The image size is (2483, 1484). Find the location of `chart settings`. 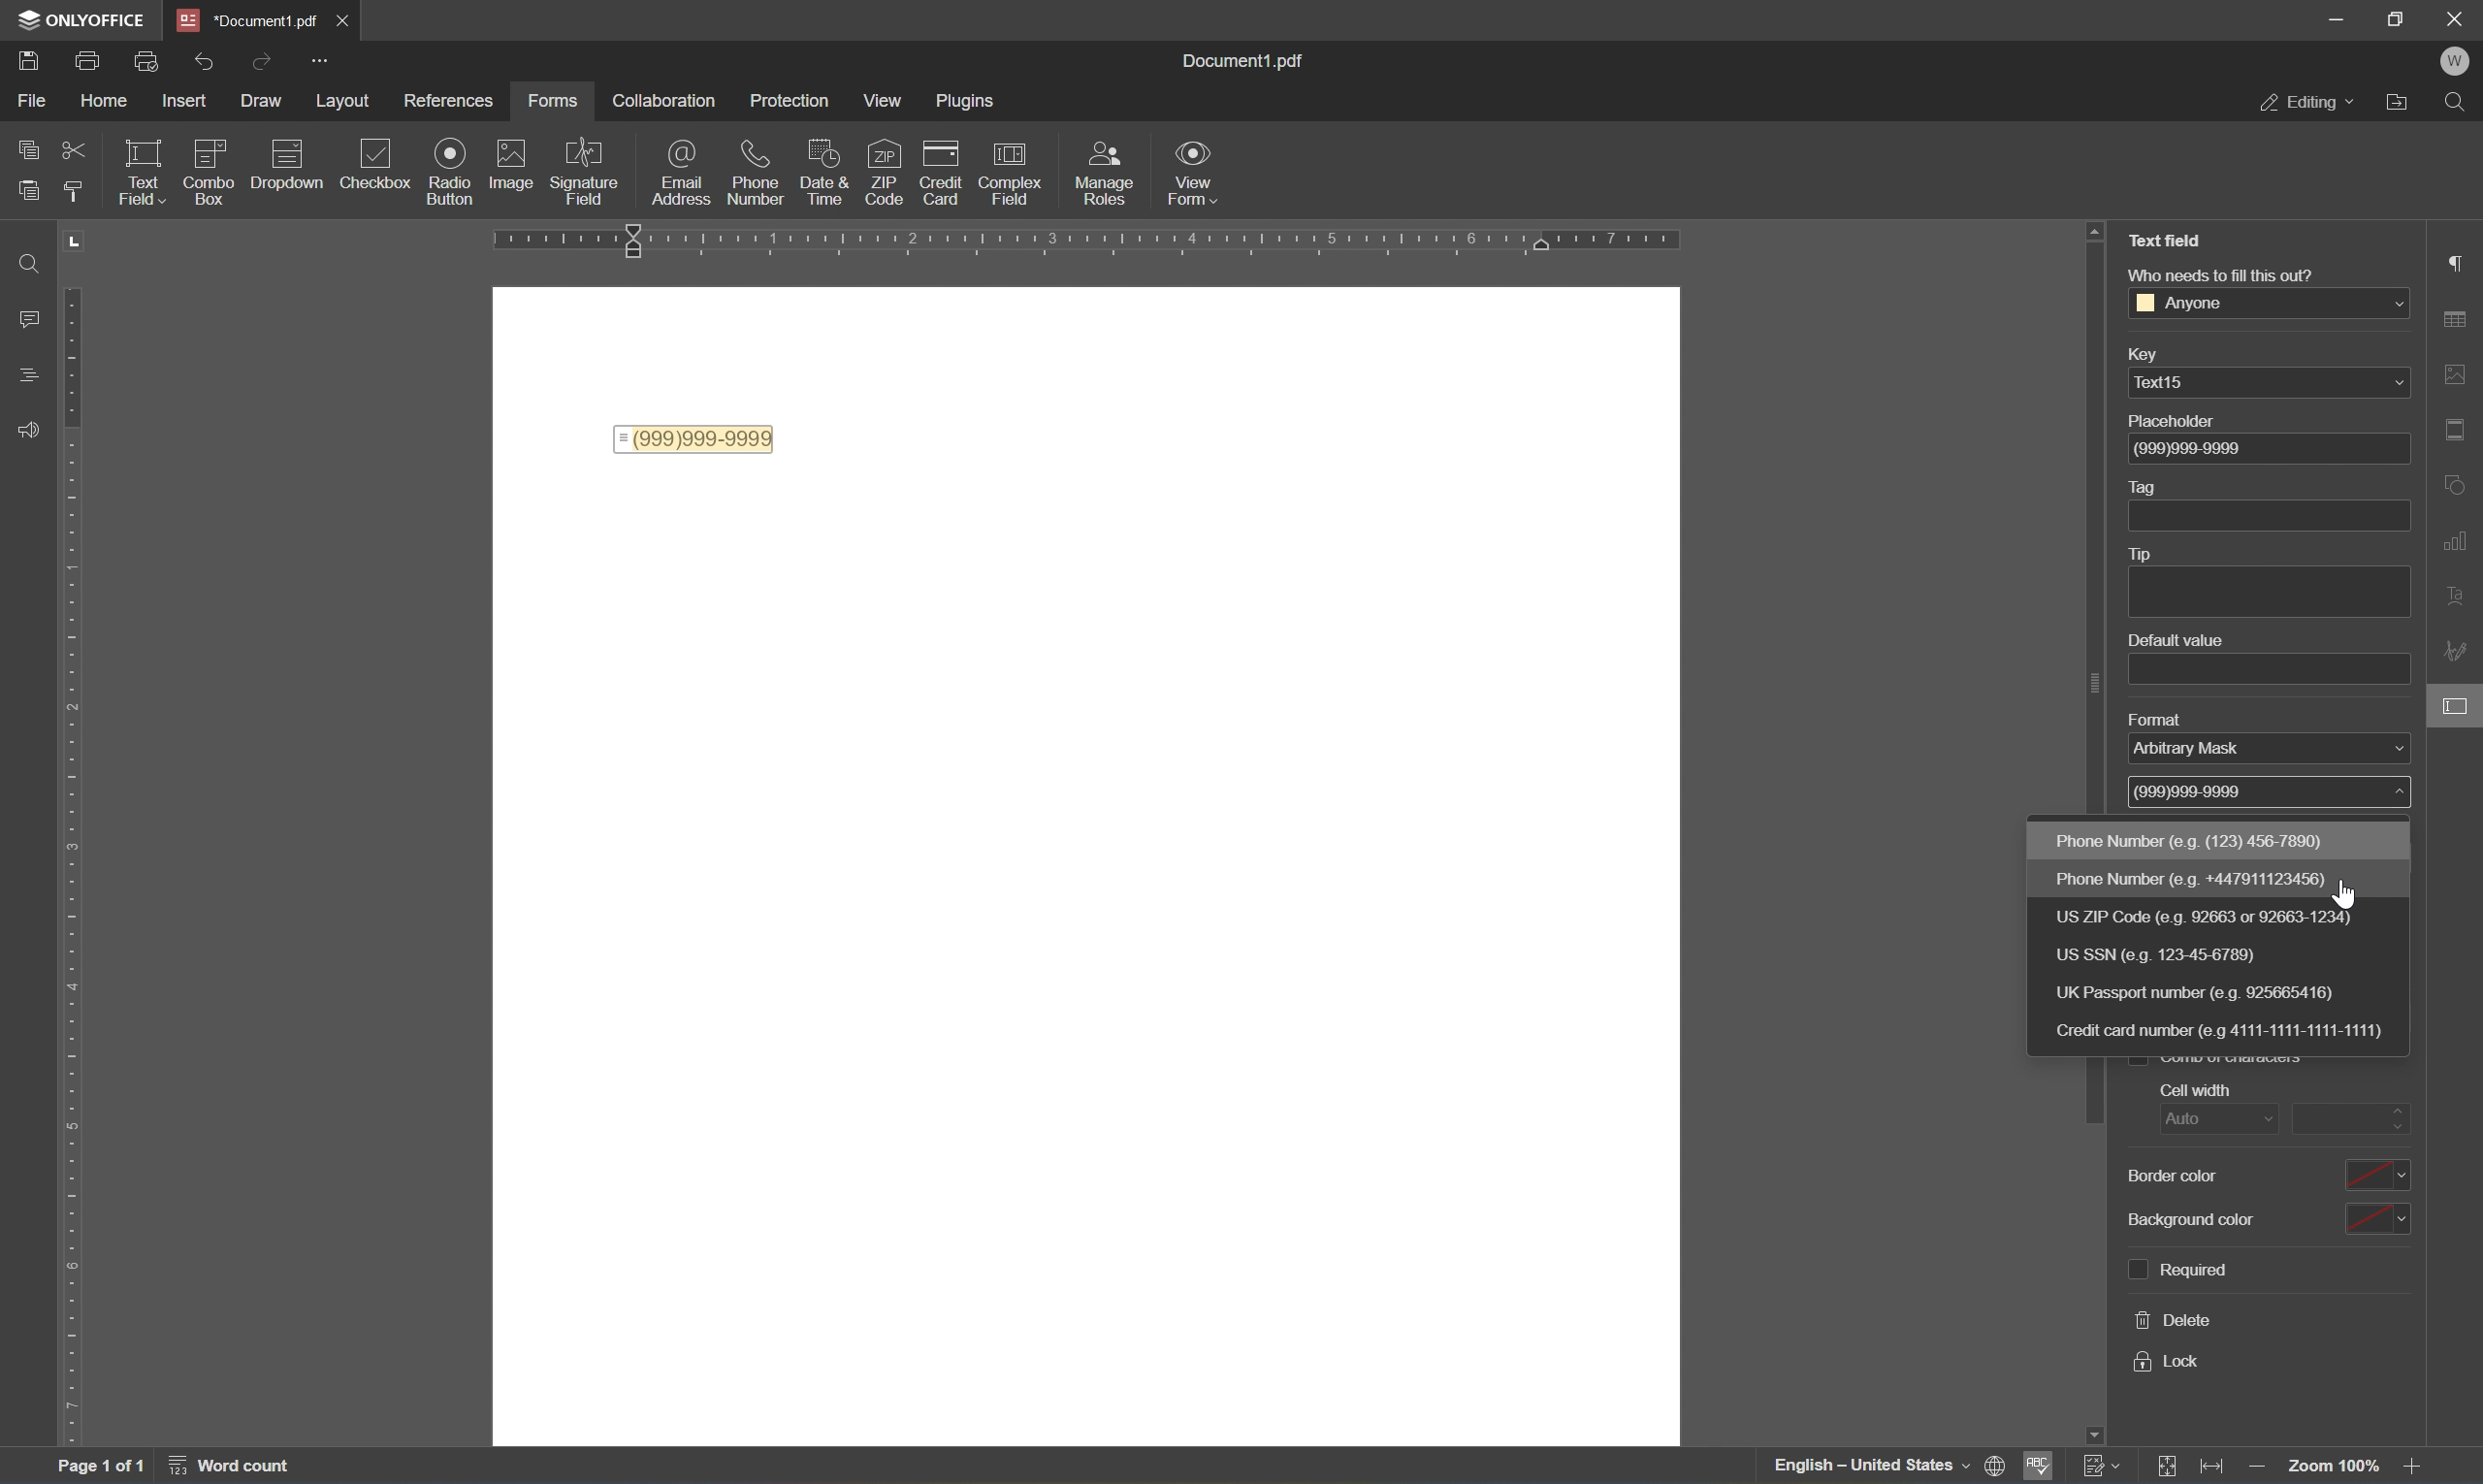

chart settings is located at coordinates (2461, 542).